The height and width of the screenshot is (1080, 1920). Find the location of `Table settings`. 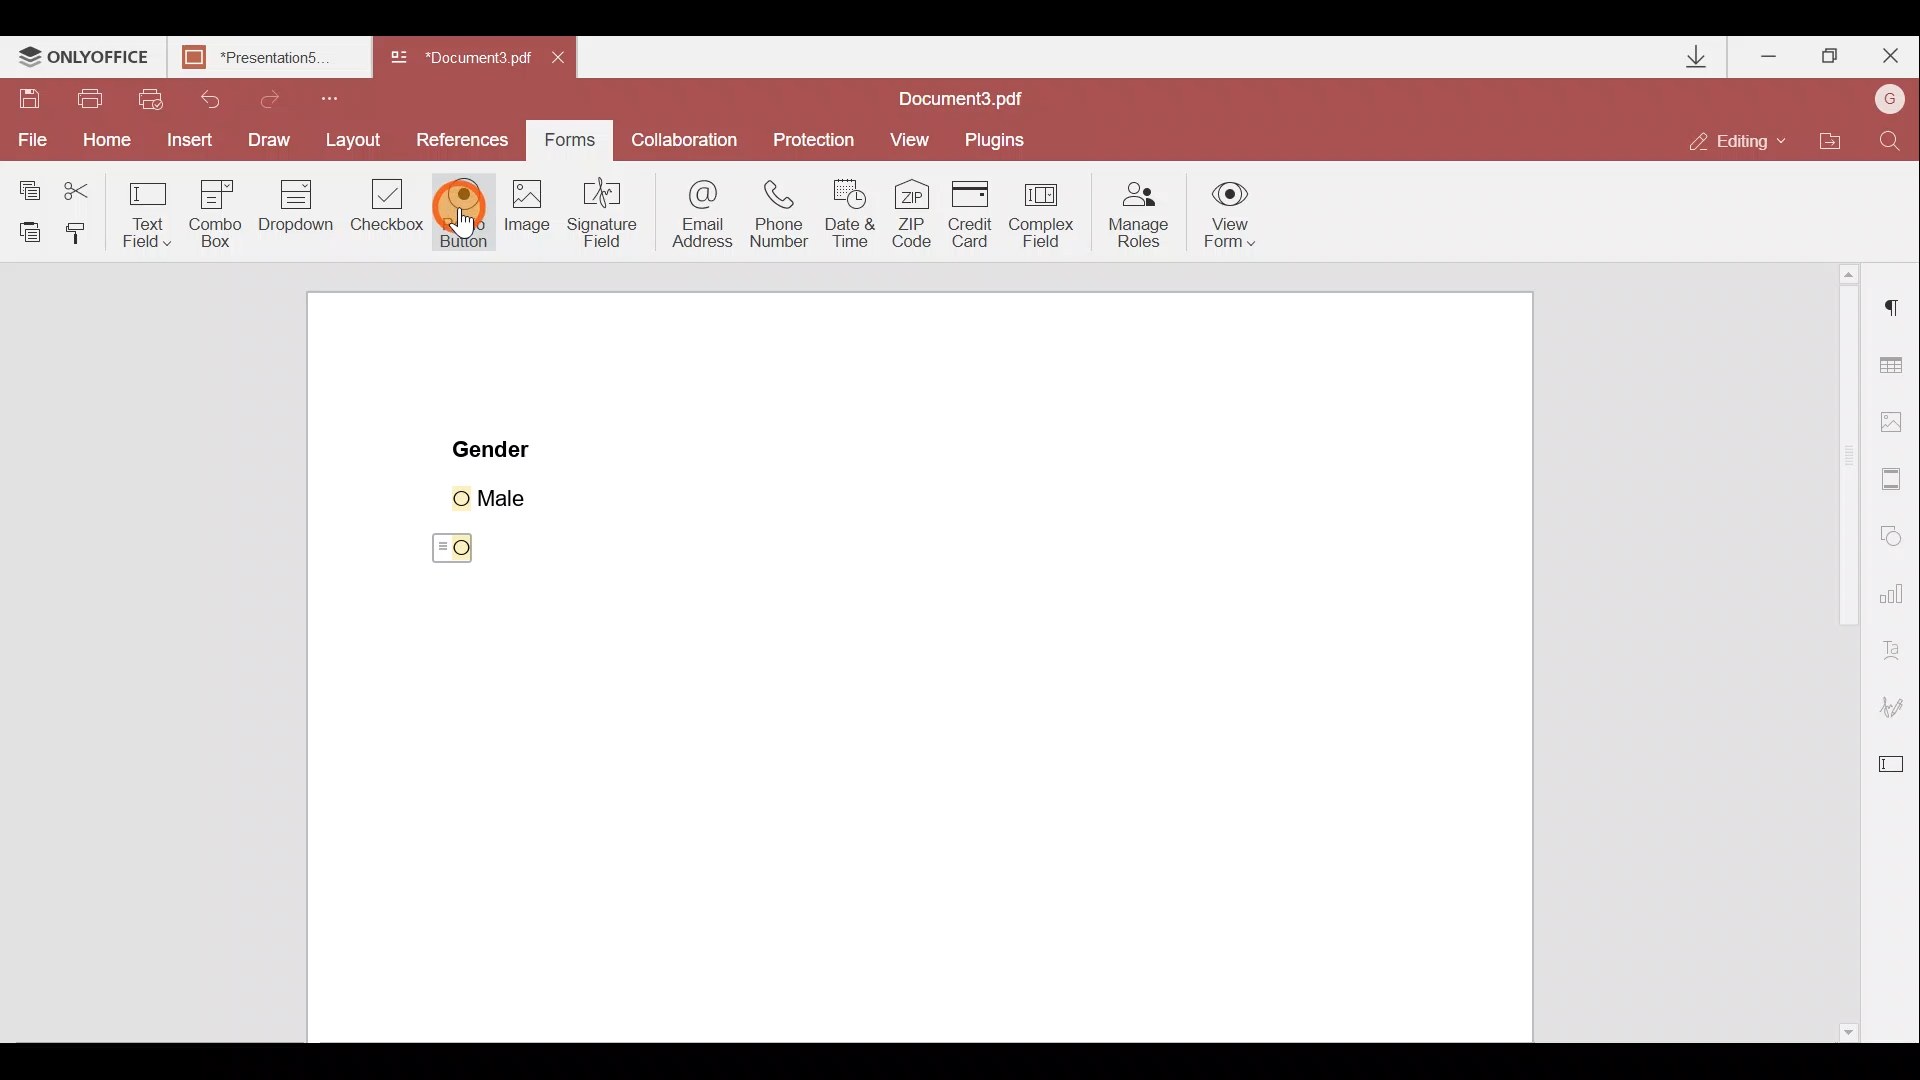

Table settings is located at coordinates (1895, 361).